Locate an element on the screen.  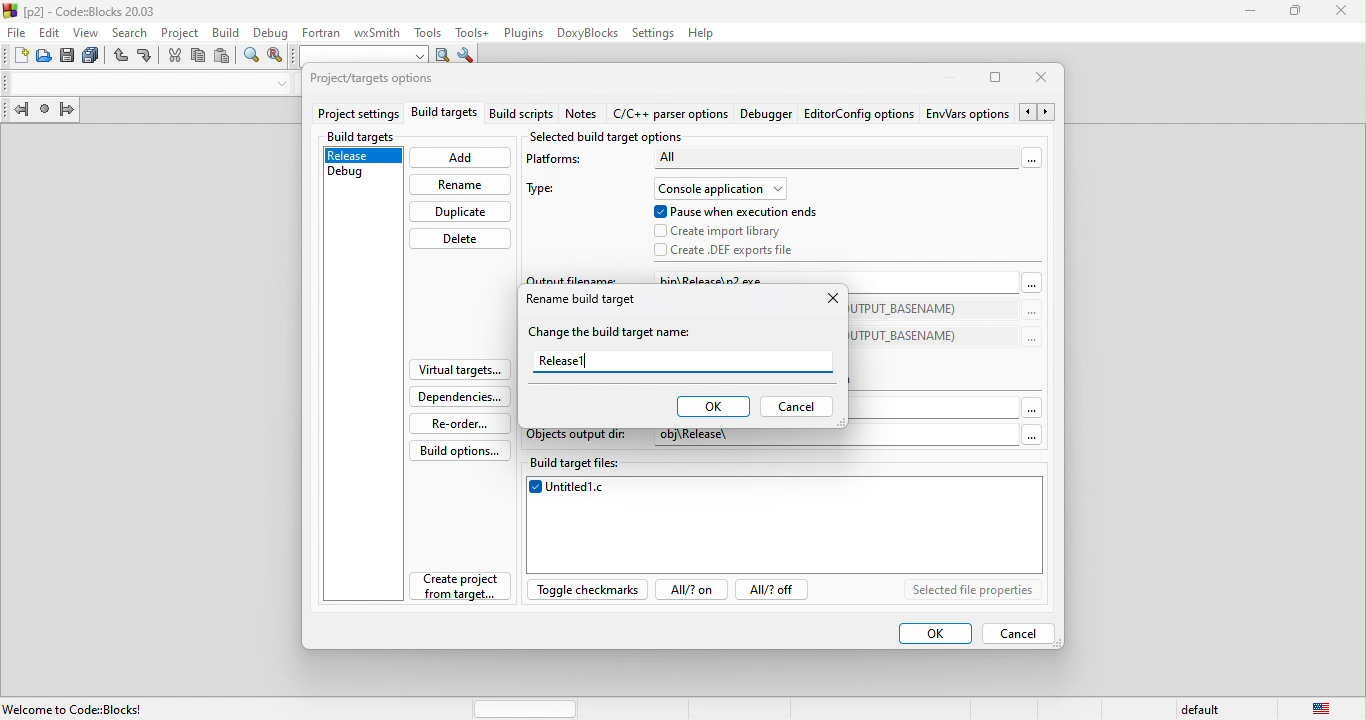
more is located at coordinates (1031, 312).